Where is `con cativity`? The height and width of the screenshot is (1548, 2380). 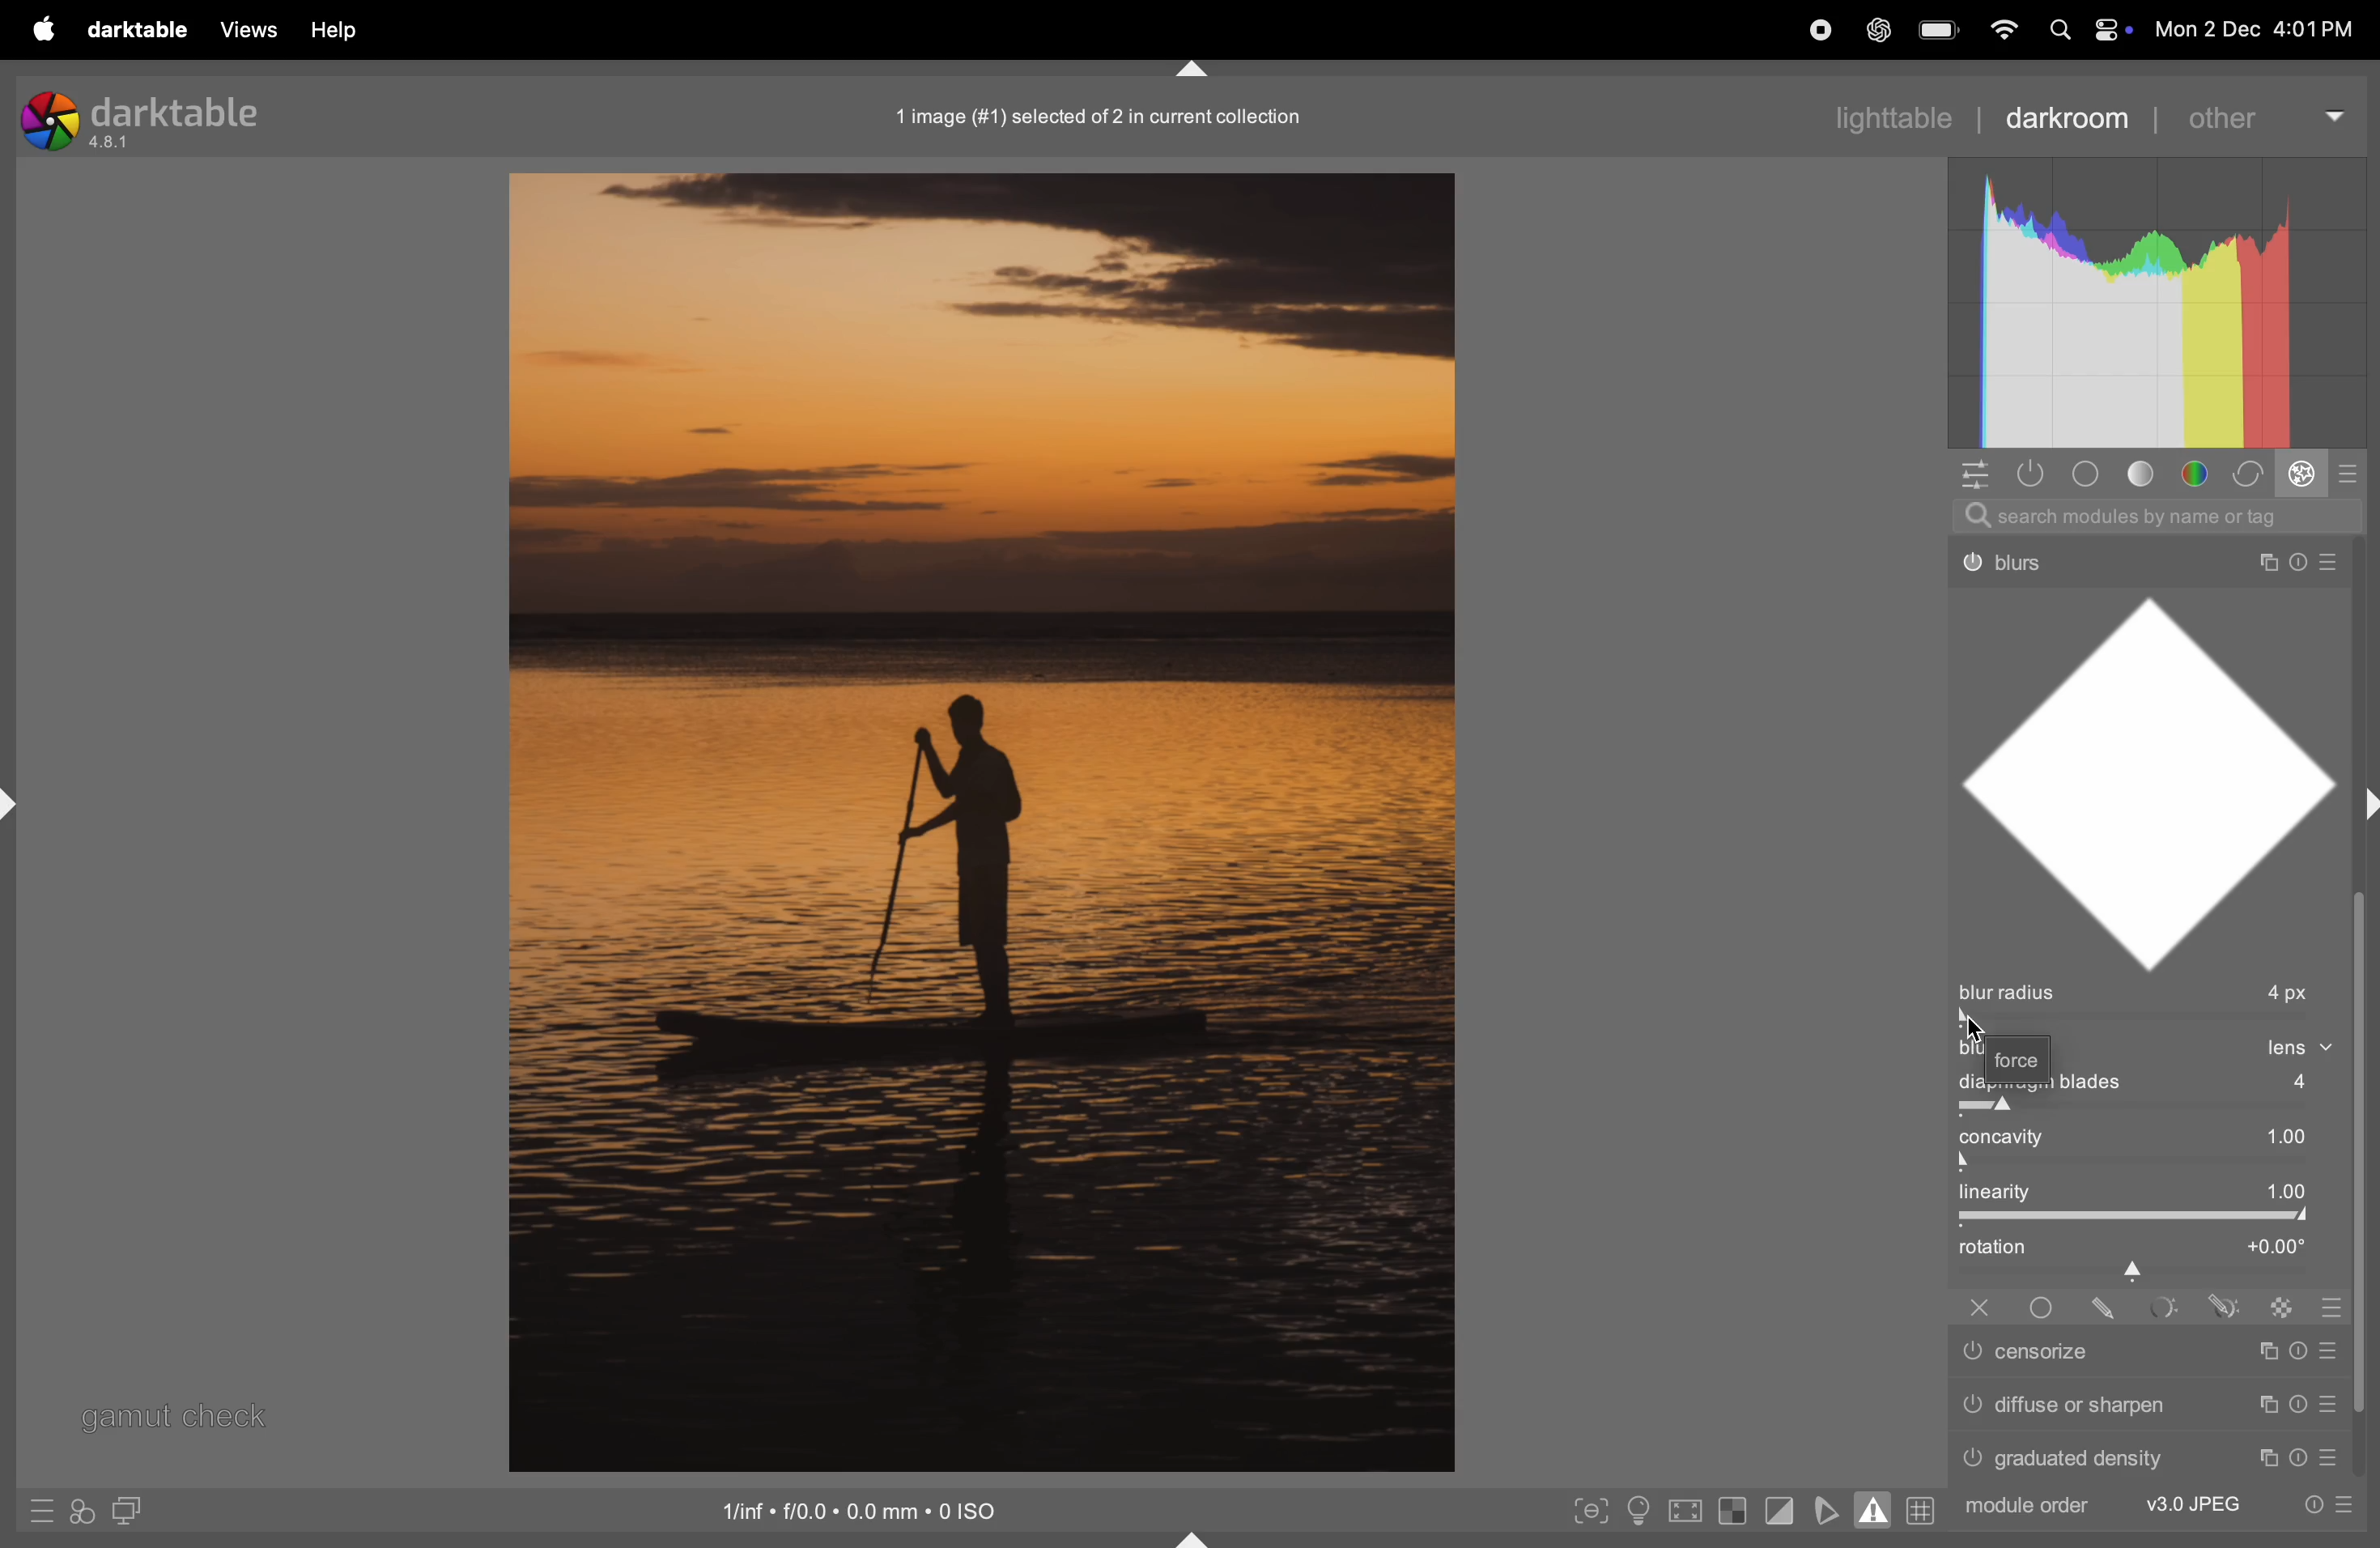 con cativity is located at coordinates (2156, 1136).